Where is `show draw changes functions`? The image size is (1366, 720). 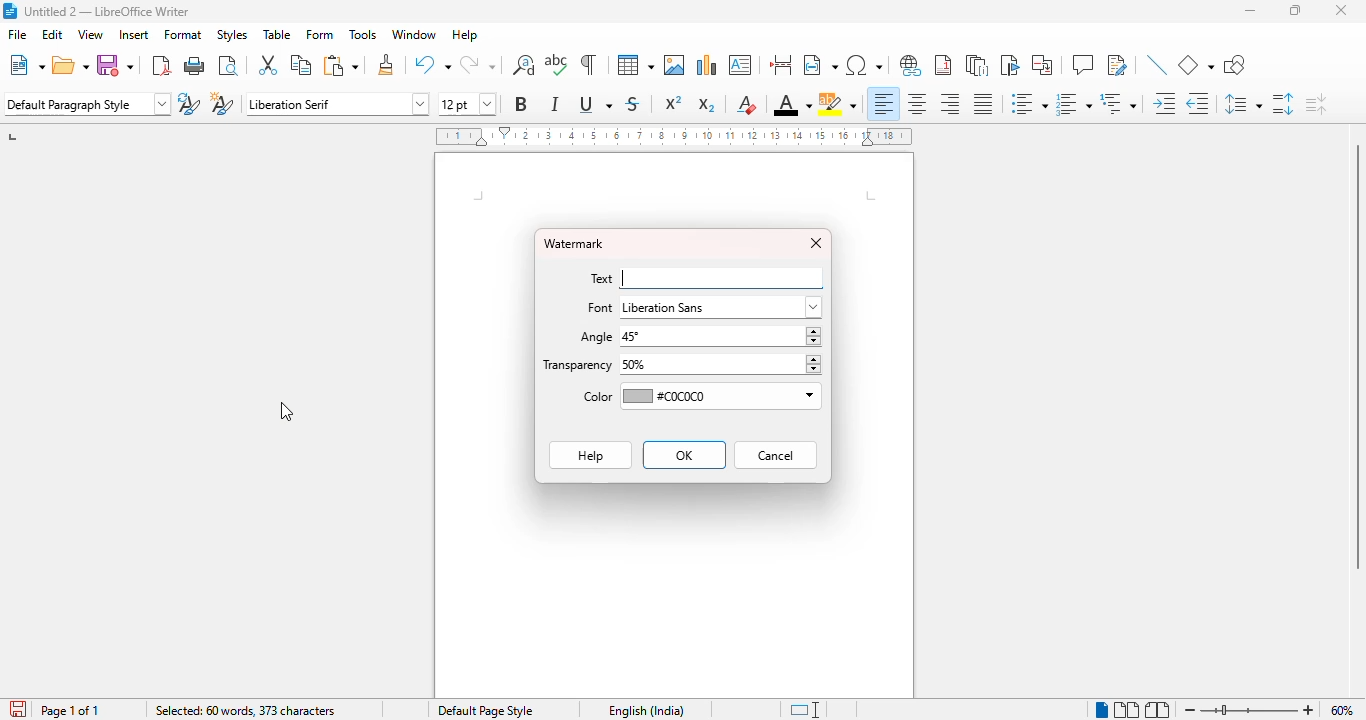
show draw changes functions is located at coordinates (1116, 64).